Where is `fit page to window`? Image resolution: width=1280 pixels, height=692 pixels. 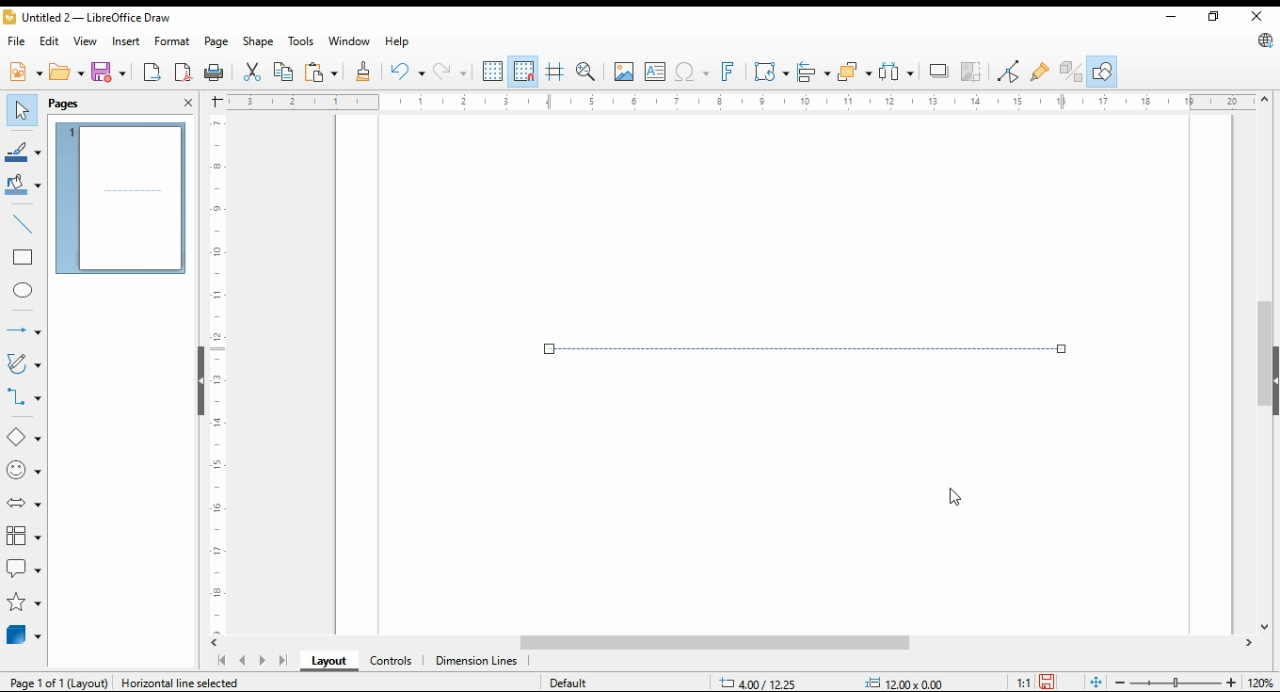
fit page to window is located at coordinates (1096, 683).